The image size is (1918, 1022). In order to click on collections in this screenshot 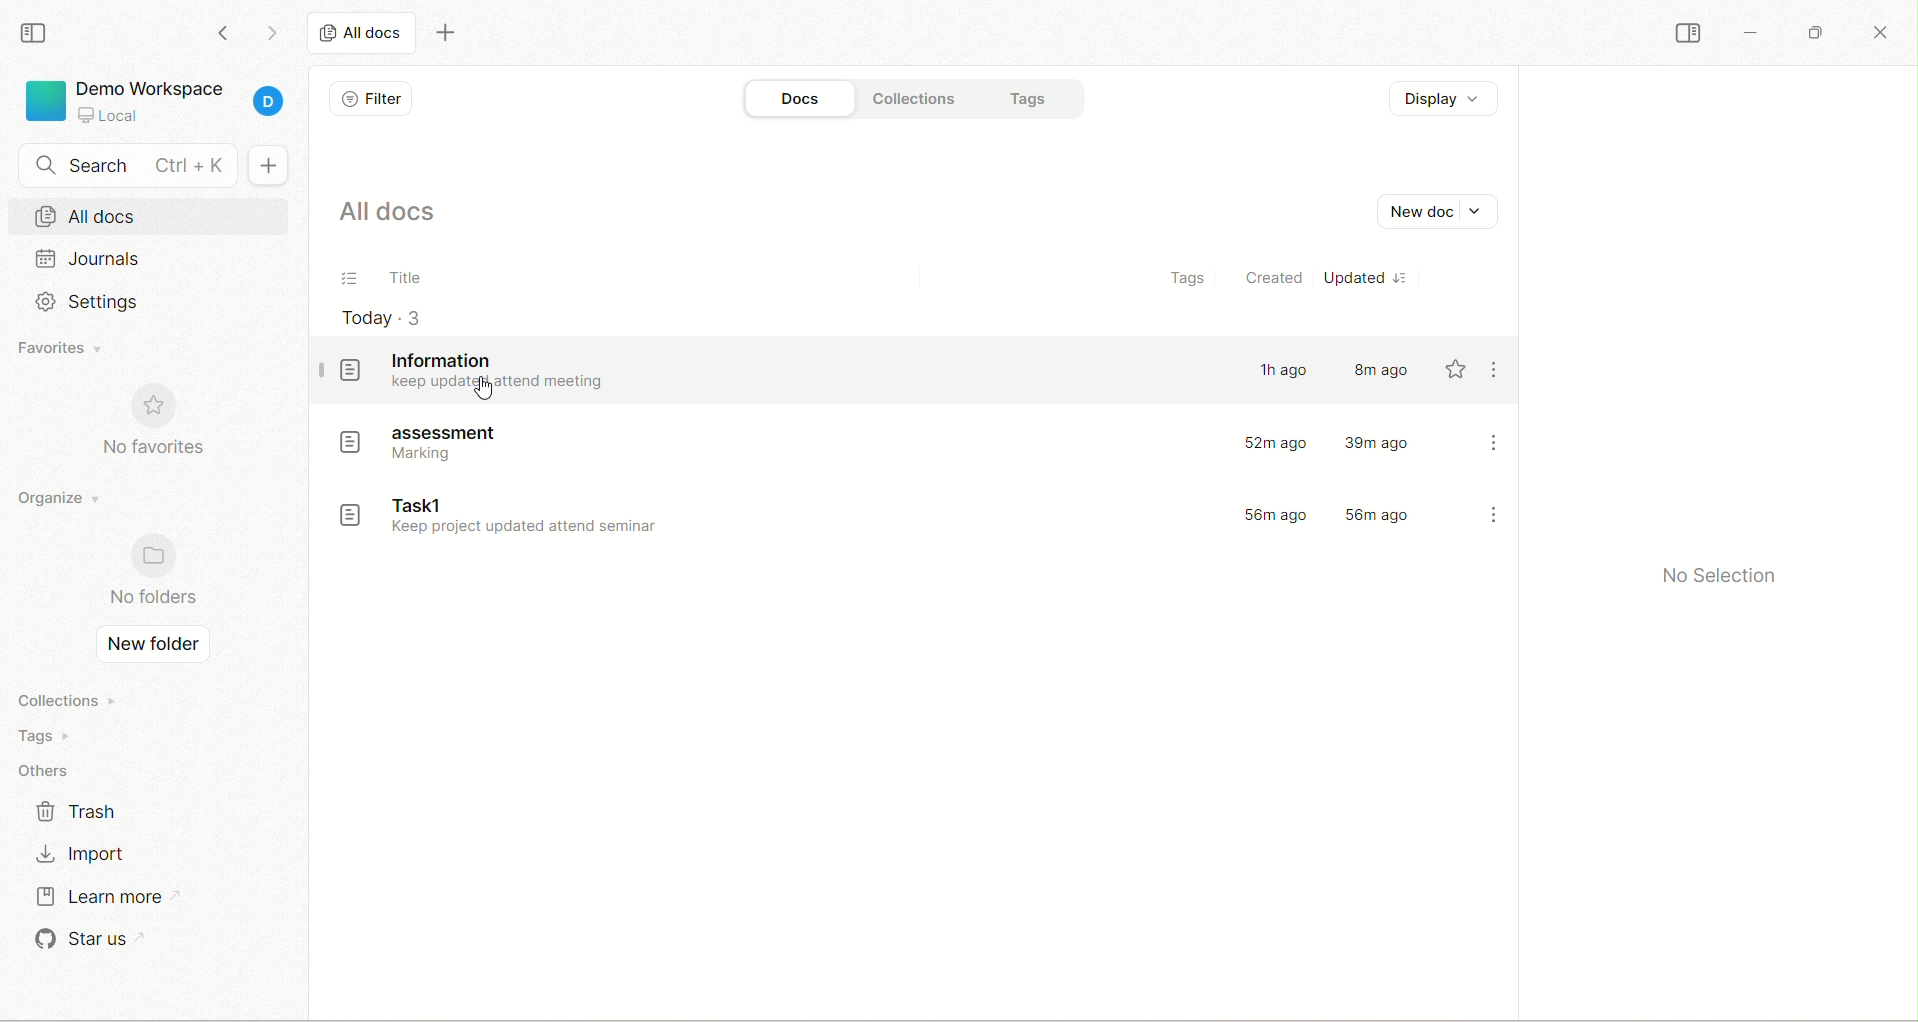, I will do `click(918, 101)`.